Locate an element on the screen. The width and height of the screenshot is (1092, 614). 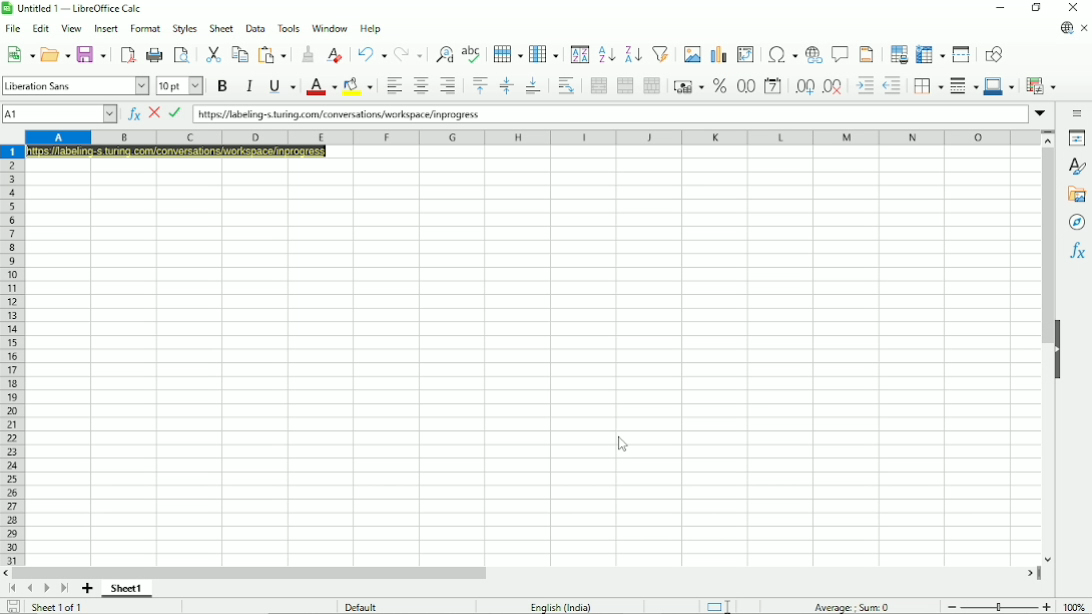
Cursor is located at coordinates (623, 445).